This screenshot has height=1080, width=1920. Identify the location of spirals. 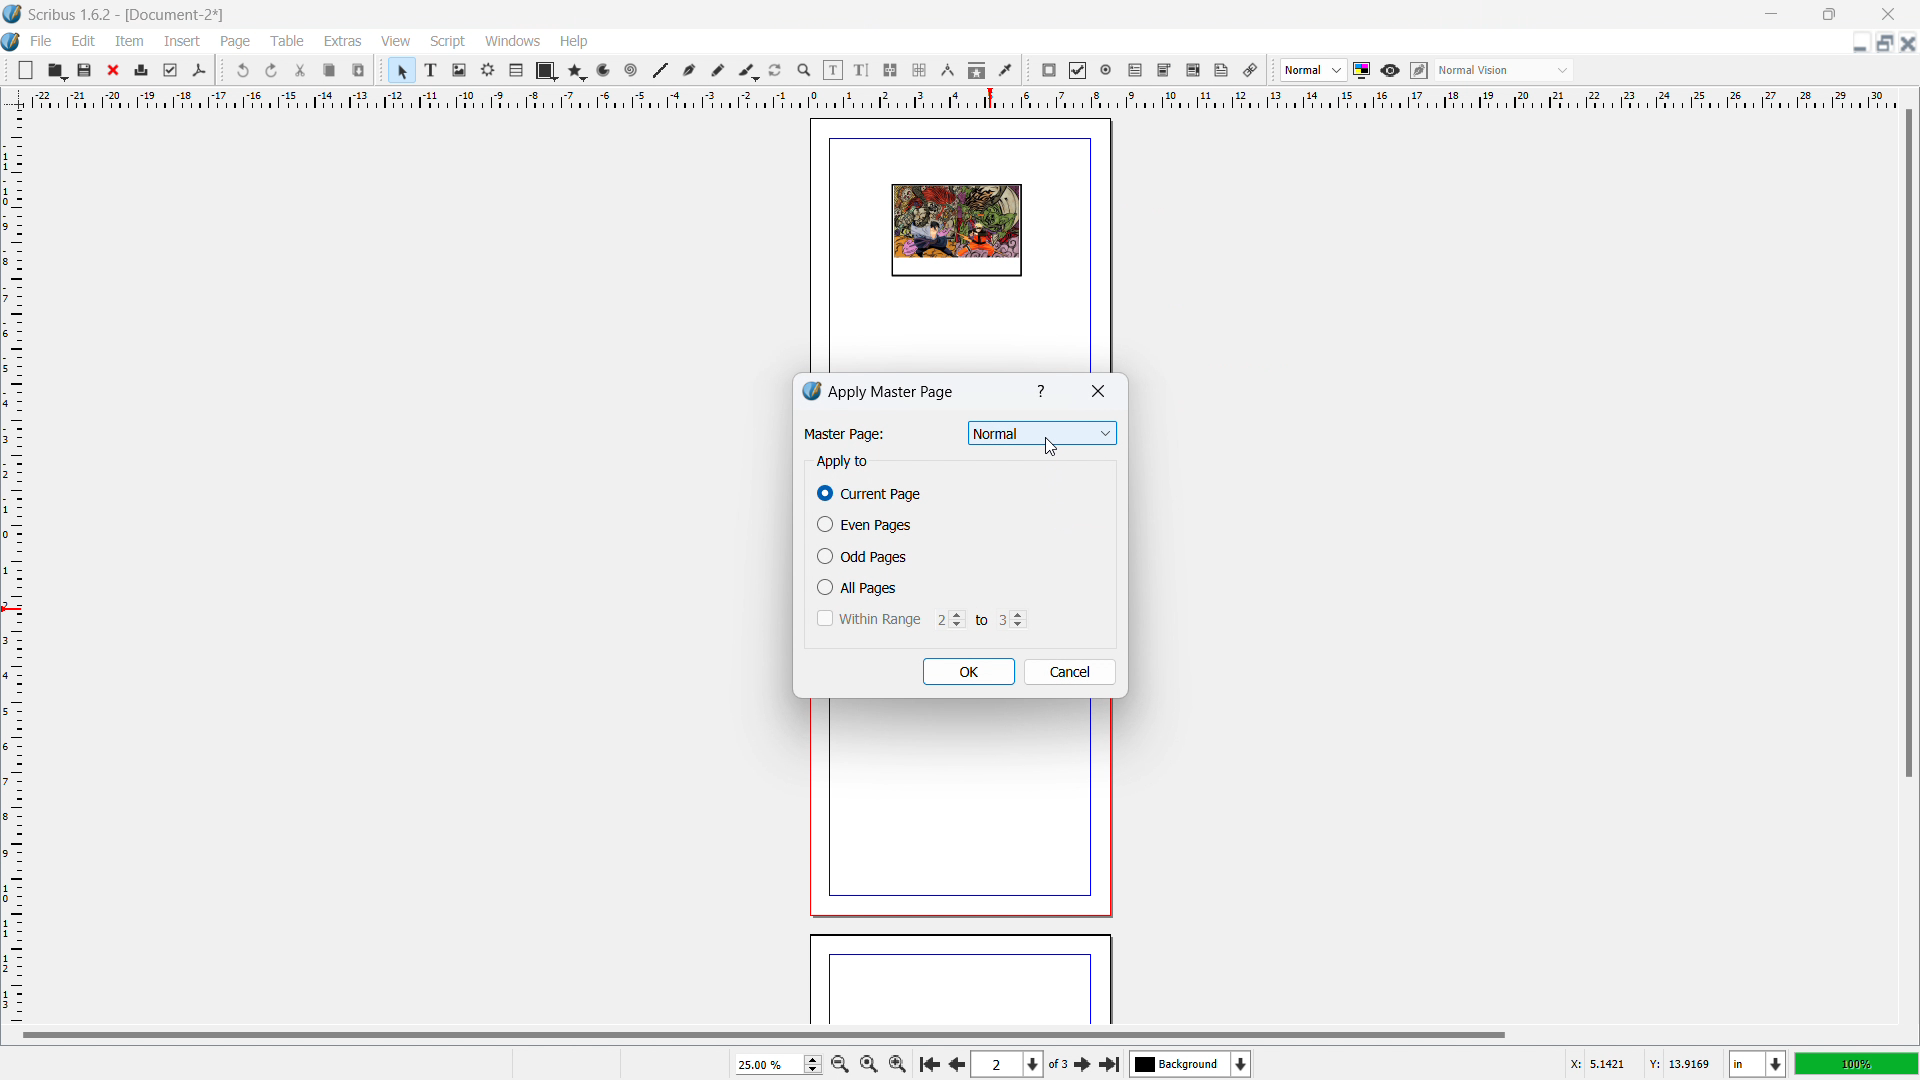
(632, 71).